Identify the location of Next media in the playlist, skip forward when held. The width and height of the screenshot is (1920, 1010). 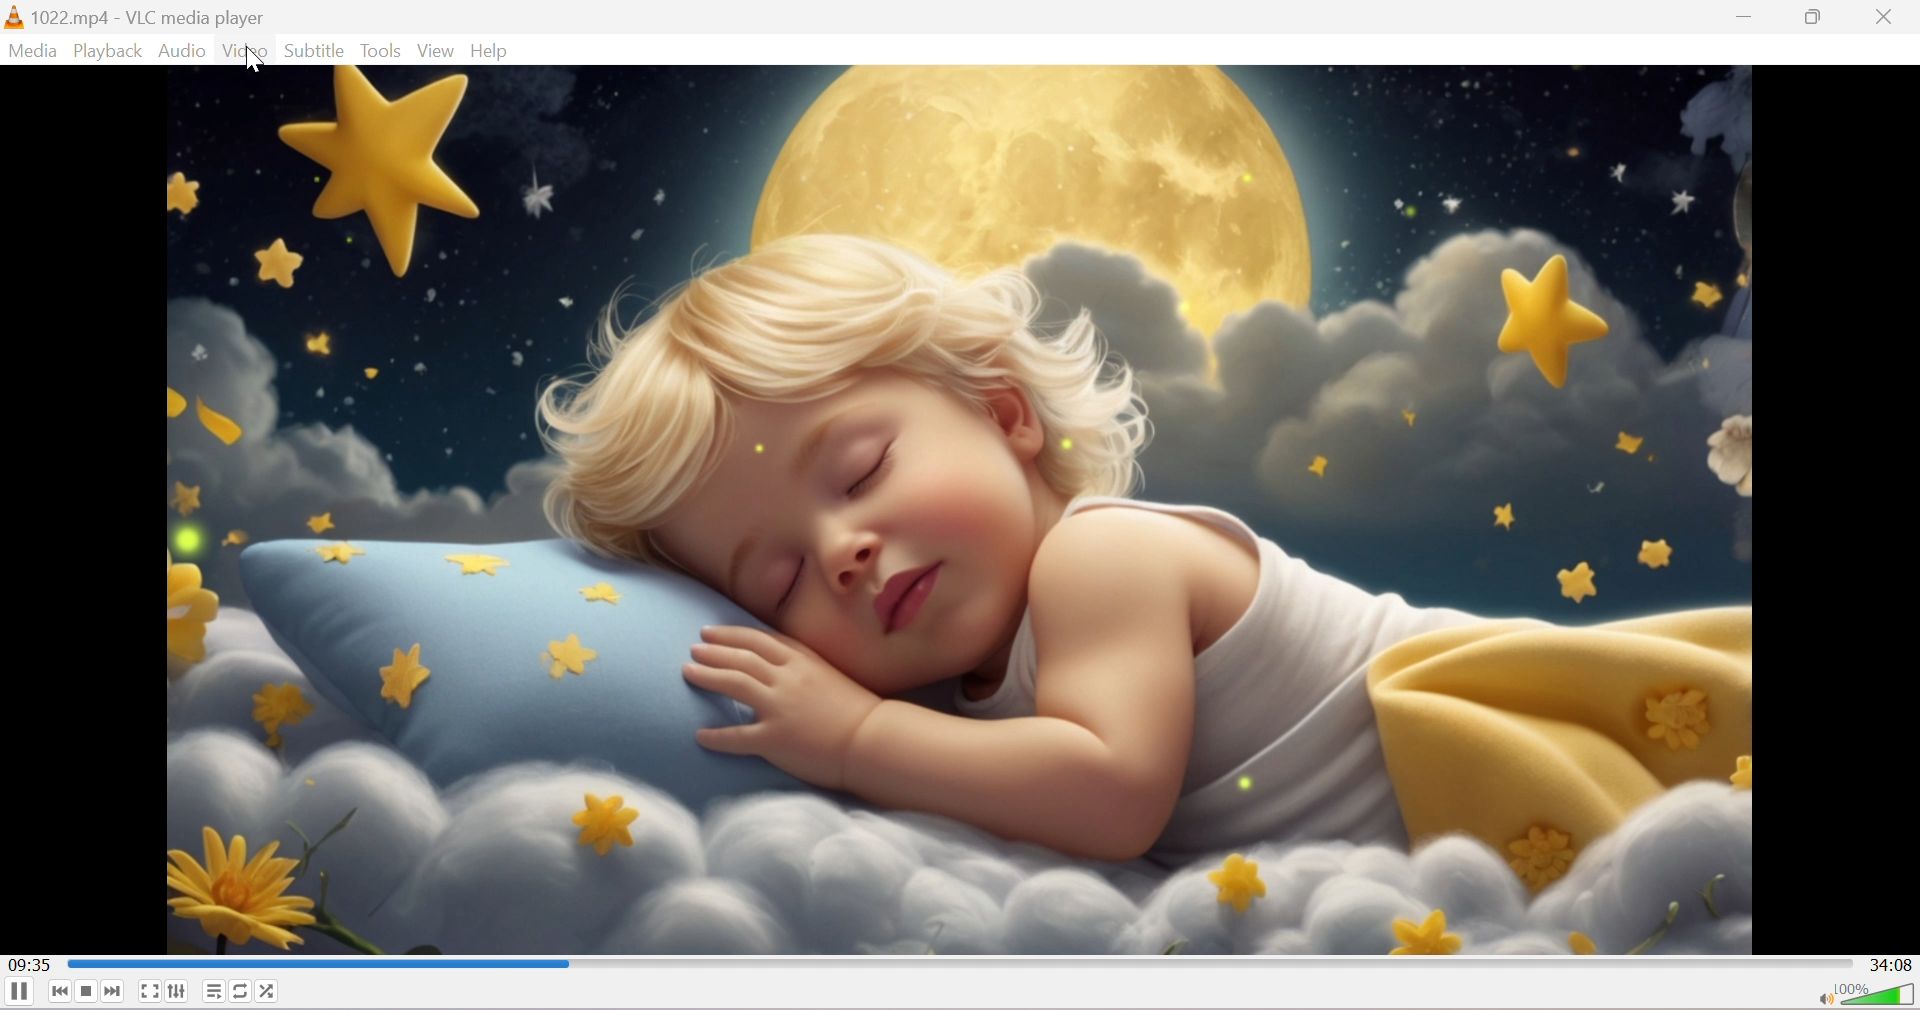
(114, 992).